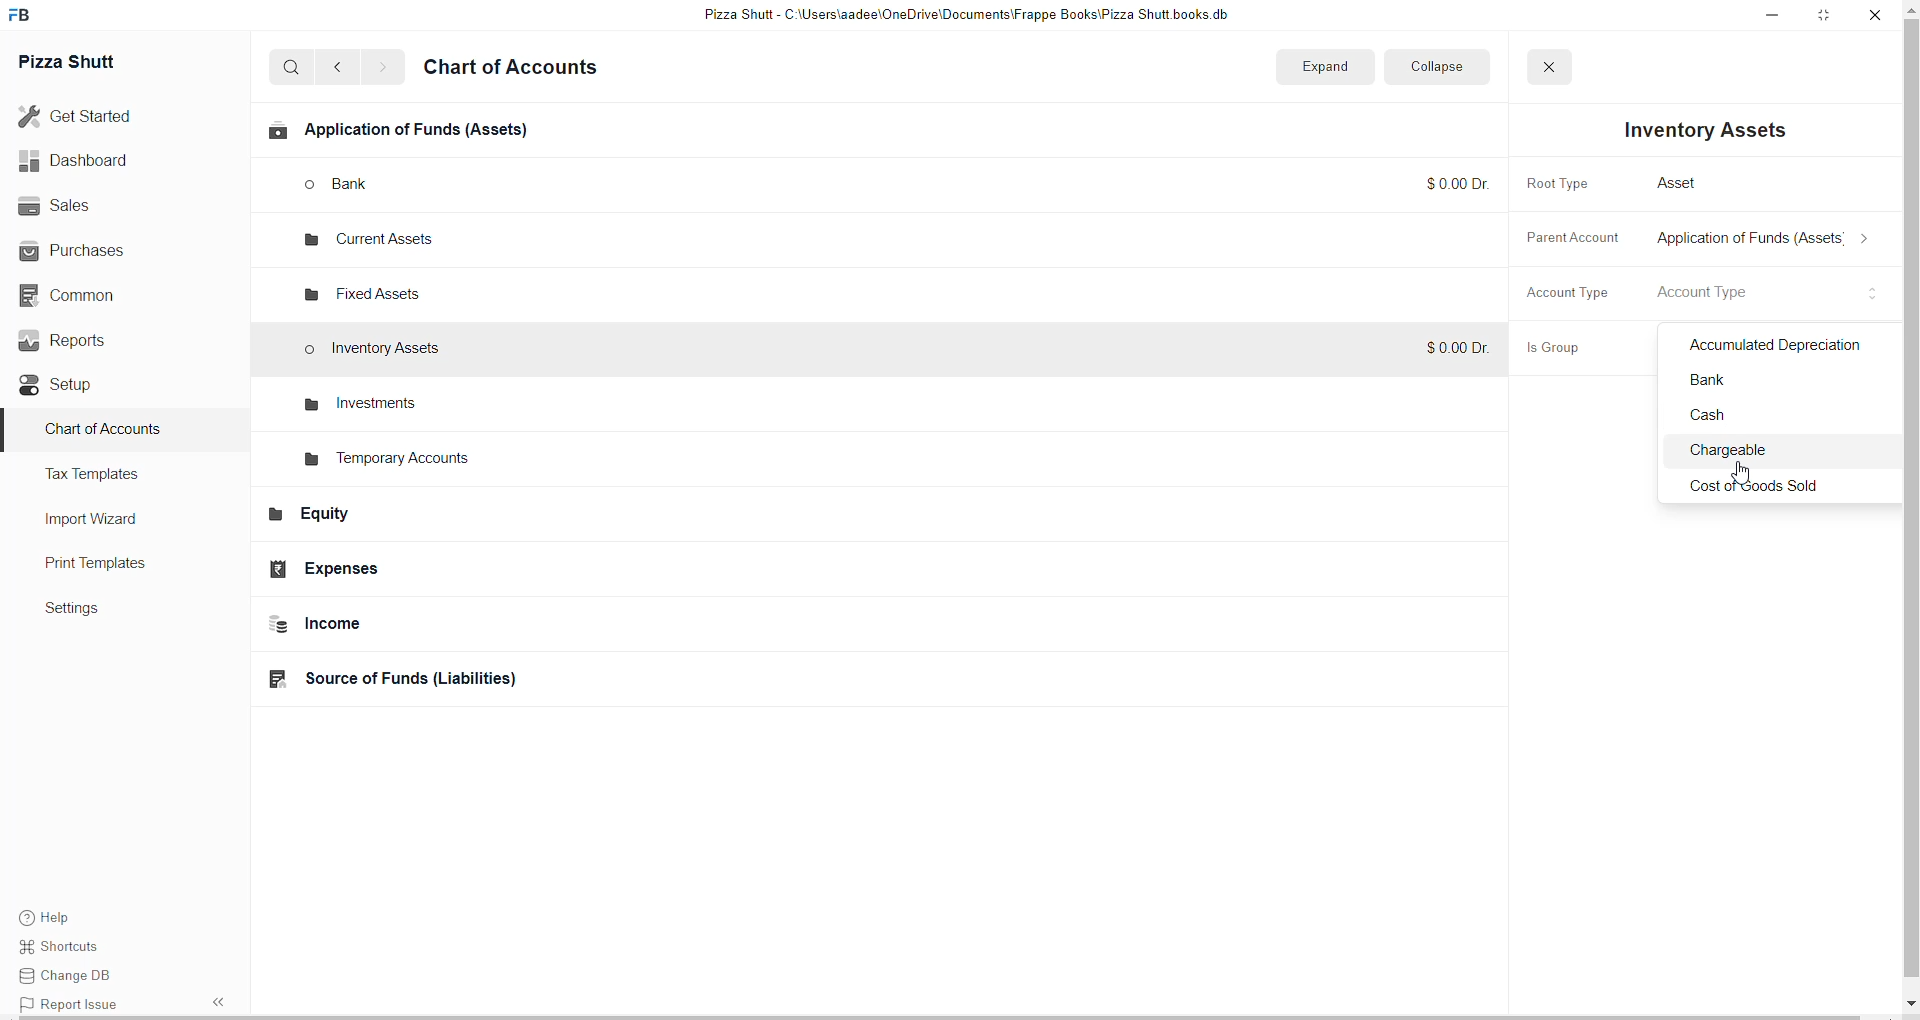 Image resolution: width=1920 pixels, height=1020 pixels. Describe the element at coordinates (342, 67) in the screenshot. I see `go back ` at that location.